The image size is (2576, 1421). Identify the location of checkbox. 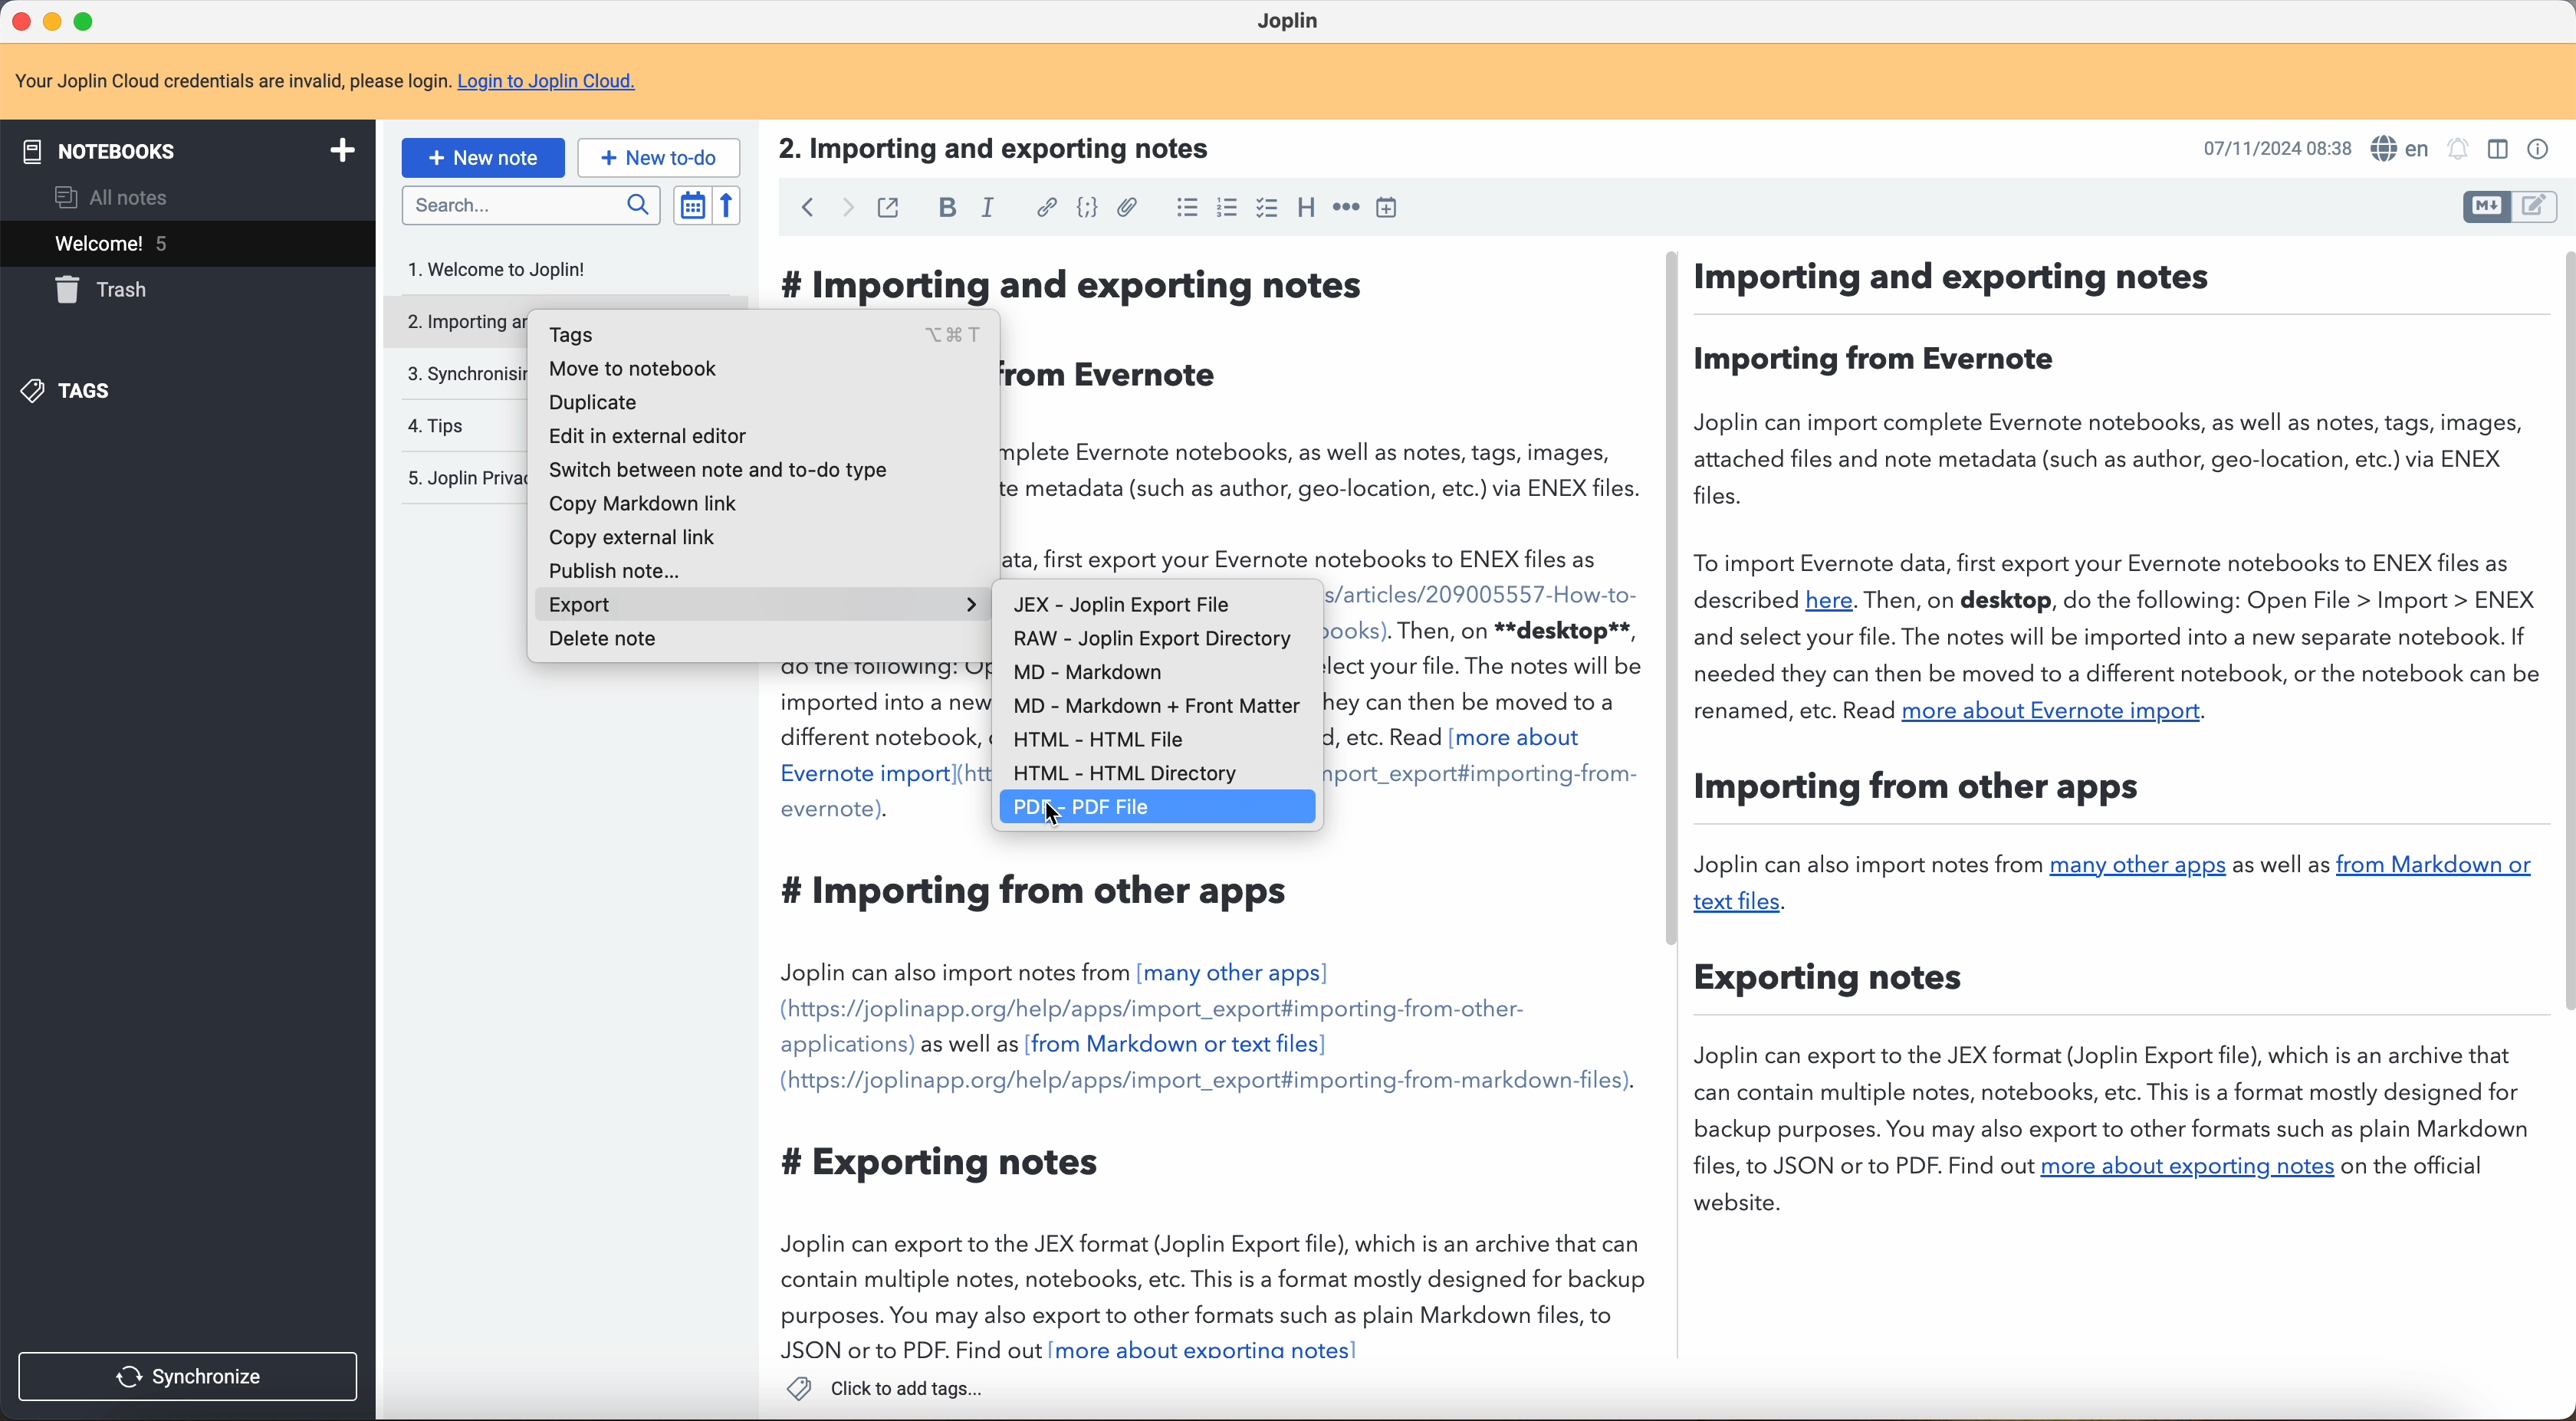
(1267, 207).